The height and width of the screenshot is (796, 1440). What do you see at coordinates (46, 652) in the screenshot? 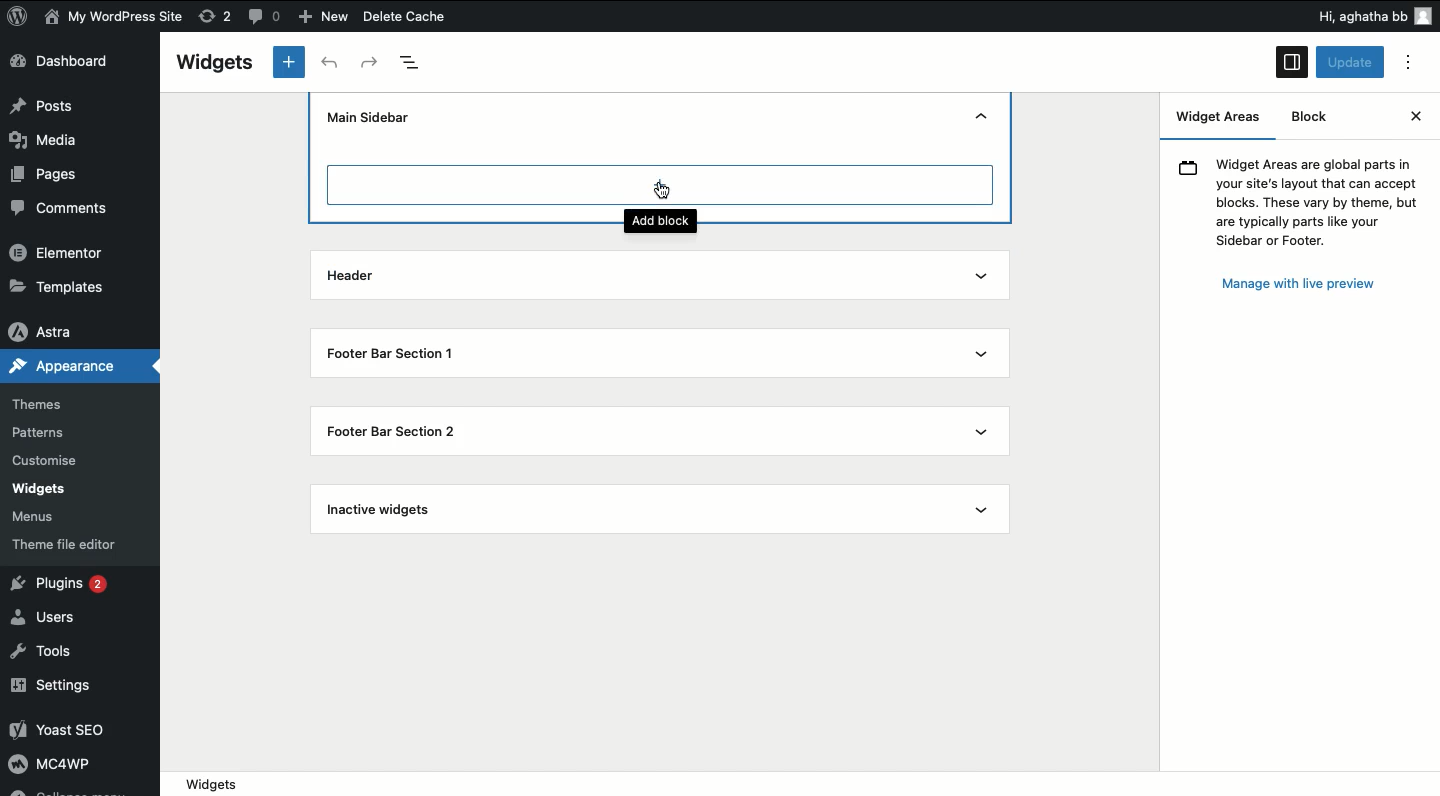
I see `Tools` at bounding box center [46, 652].